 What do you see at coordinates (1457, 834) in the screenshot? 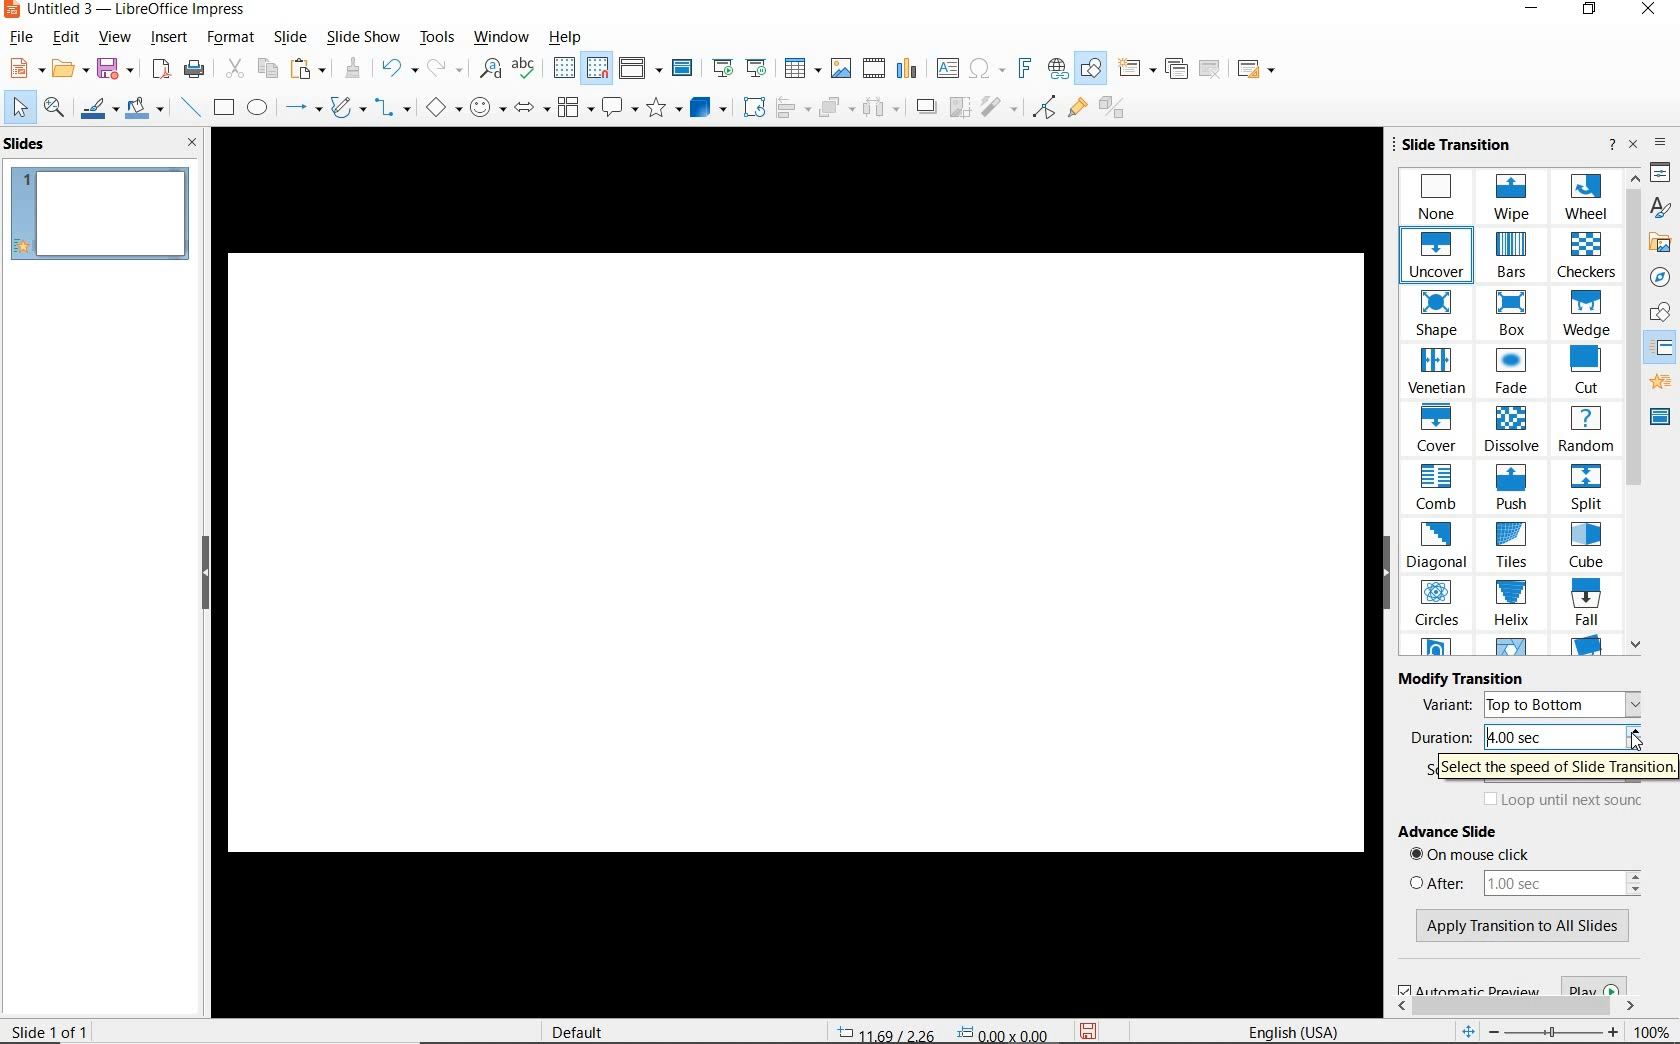
I see `ADVANCE SLIDE` at bounding box center [1457, 834].